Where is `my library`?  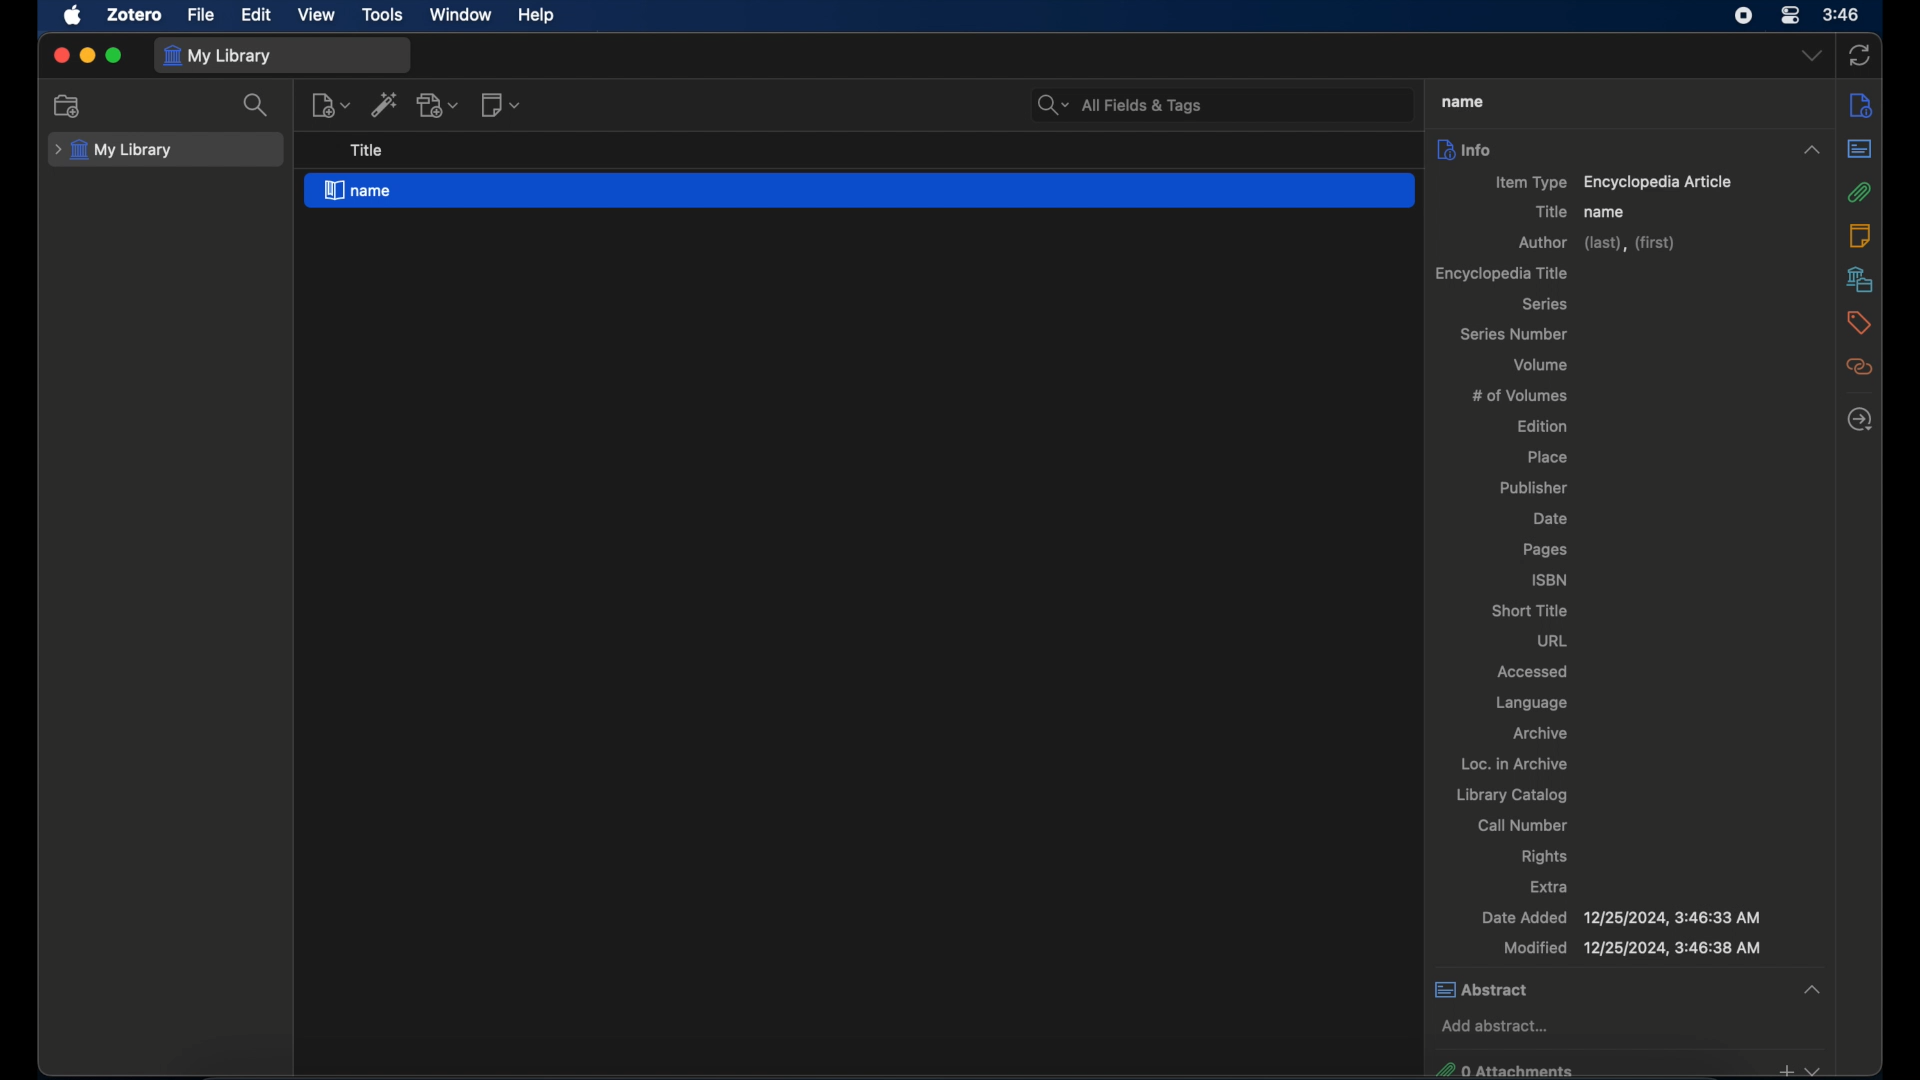
my library is located at coordinates (116, 150).